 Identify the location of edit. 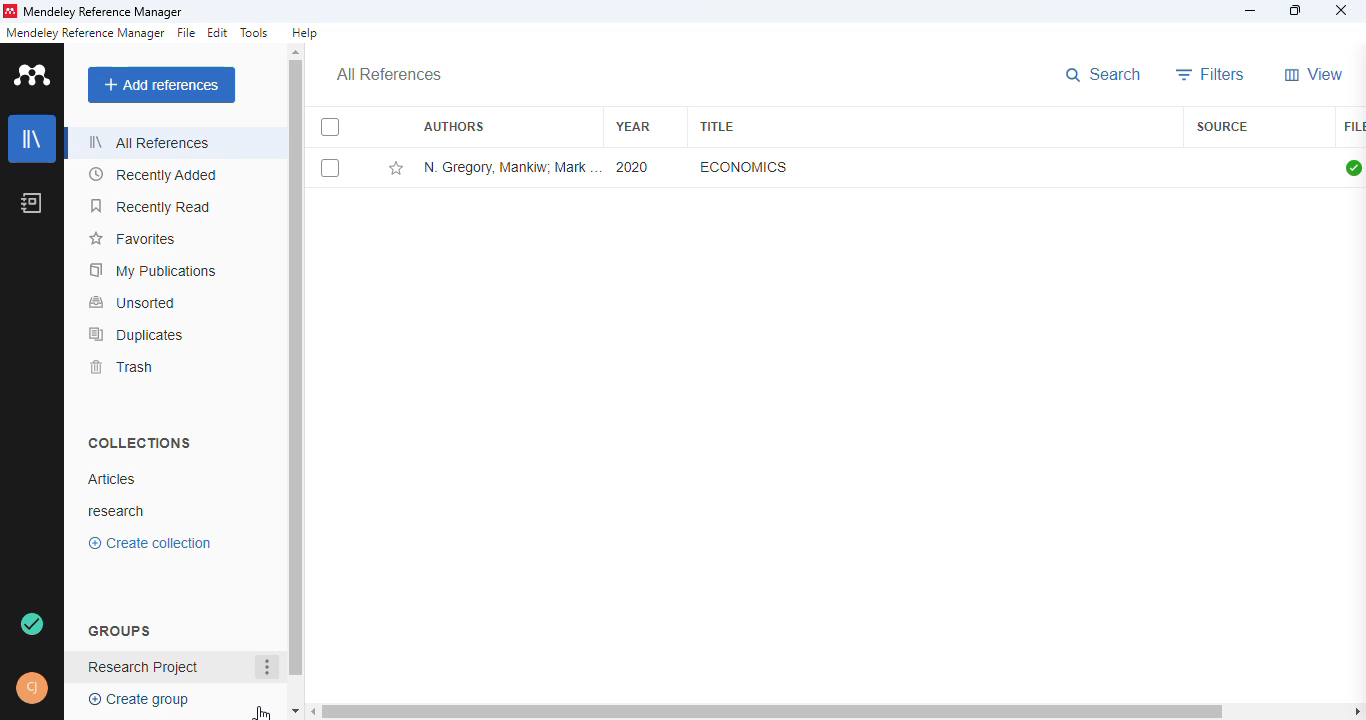
(218, 32).